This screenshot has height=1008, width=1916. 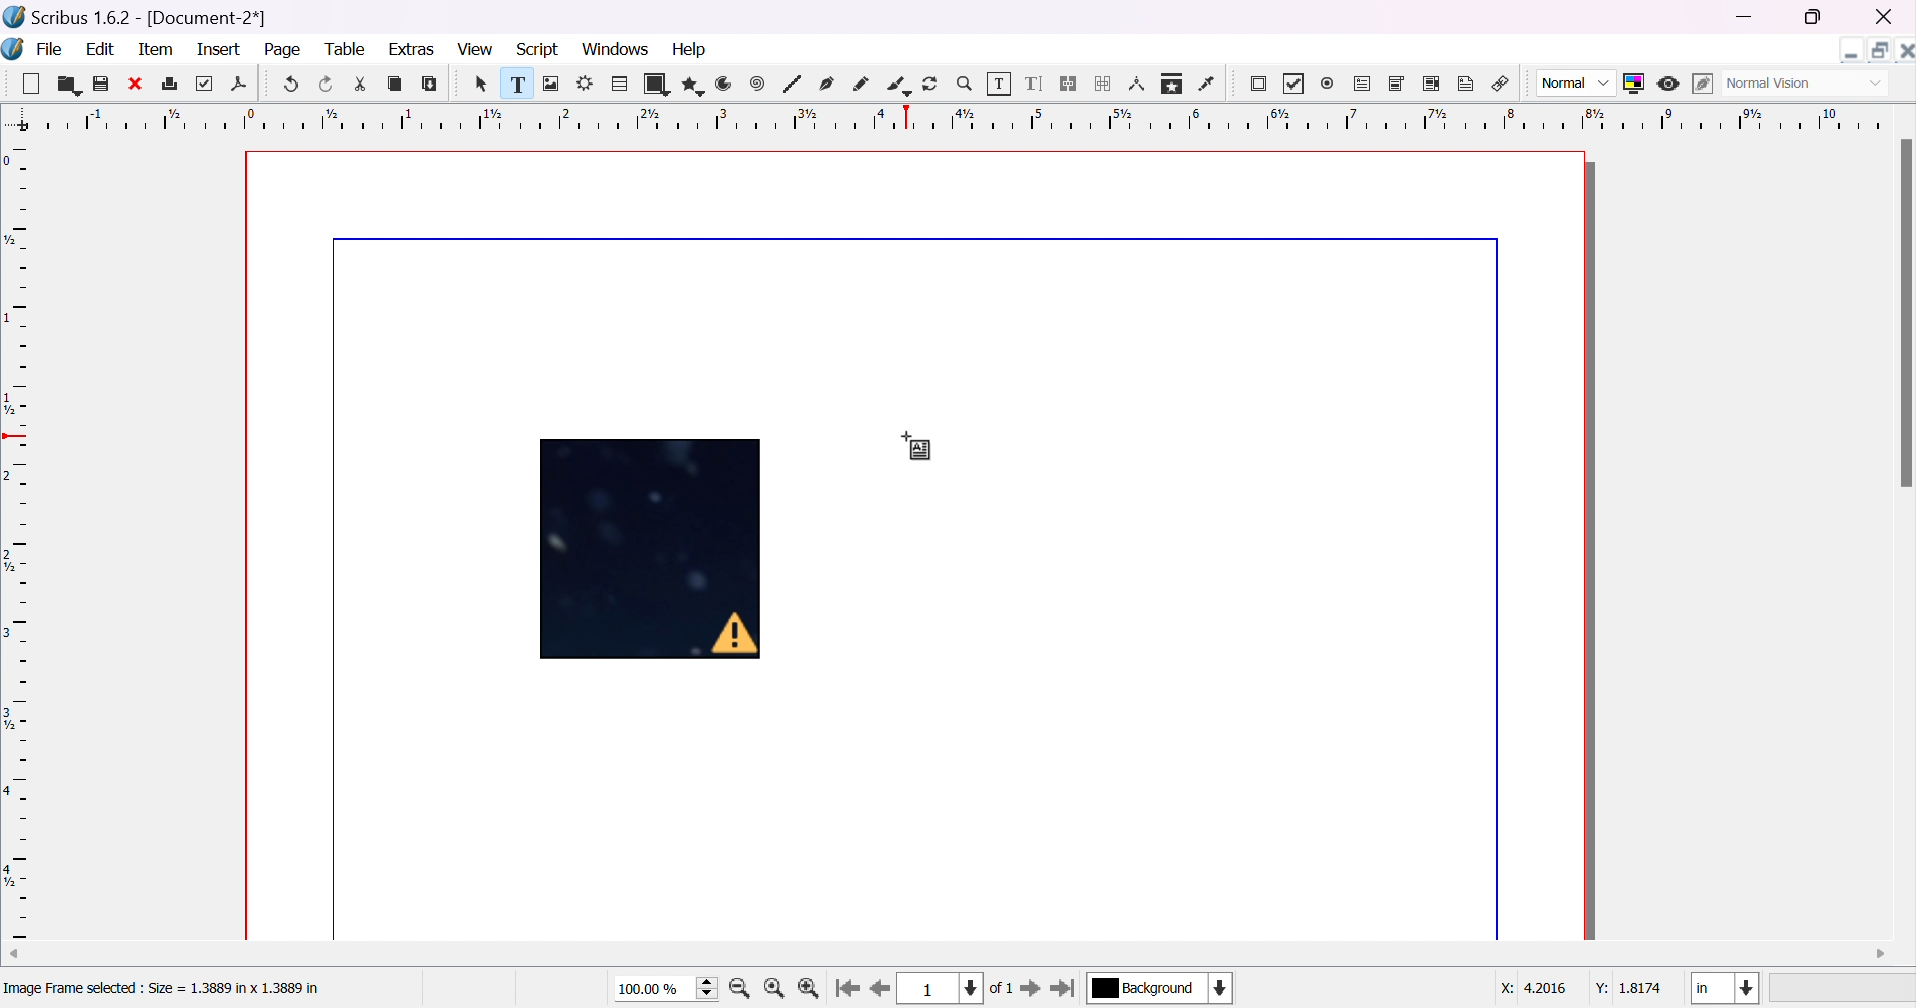 What do you see at coordinates (959, 988) in the screenshot?
I see `current page` at bounding box center [959, 988].